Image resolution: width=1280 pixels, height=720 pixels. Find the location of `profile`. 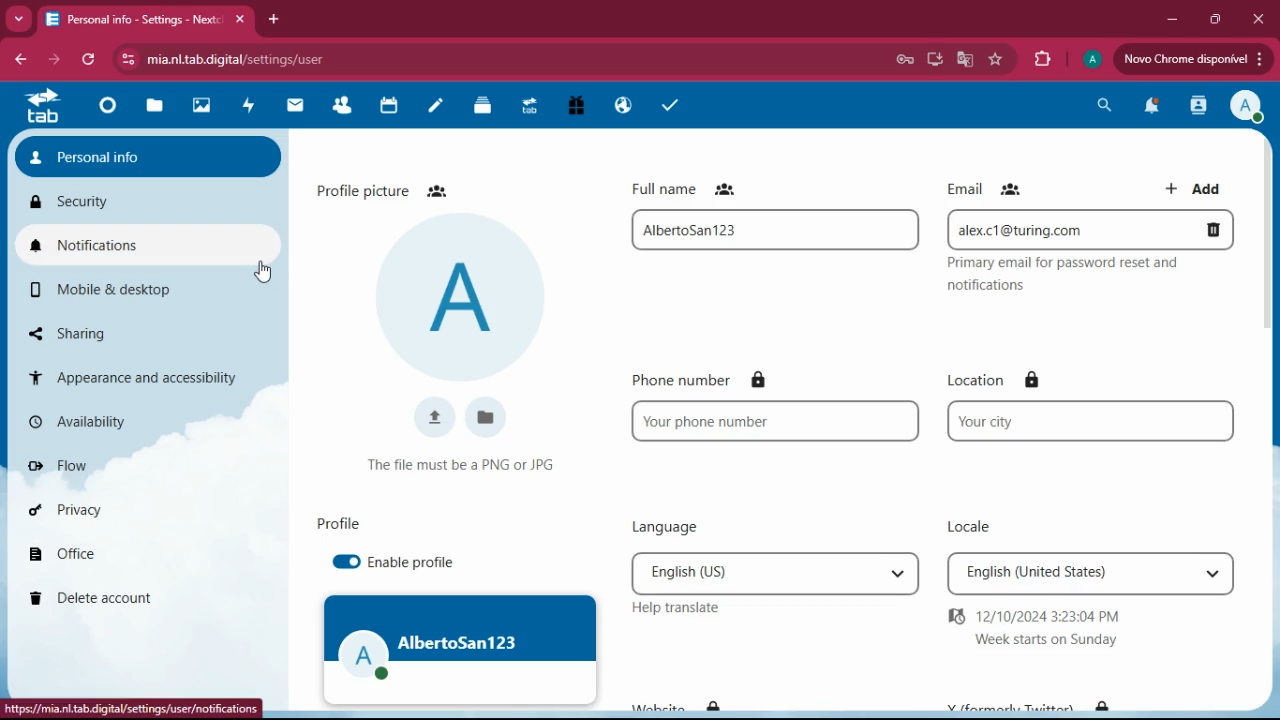

profile is located at coordinates (462, 649).